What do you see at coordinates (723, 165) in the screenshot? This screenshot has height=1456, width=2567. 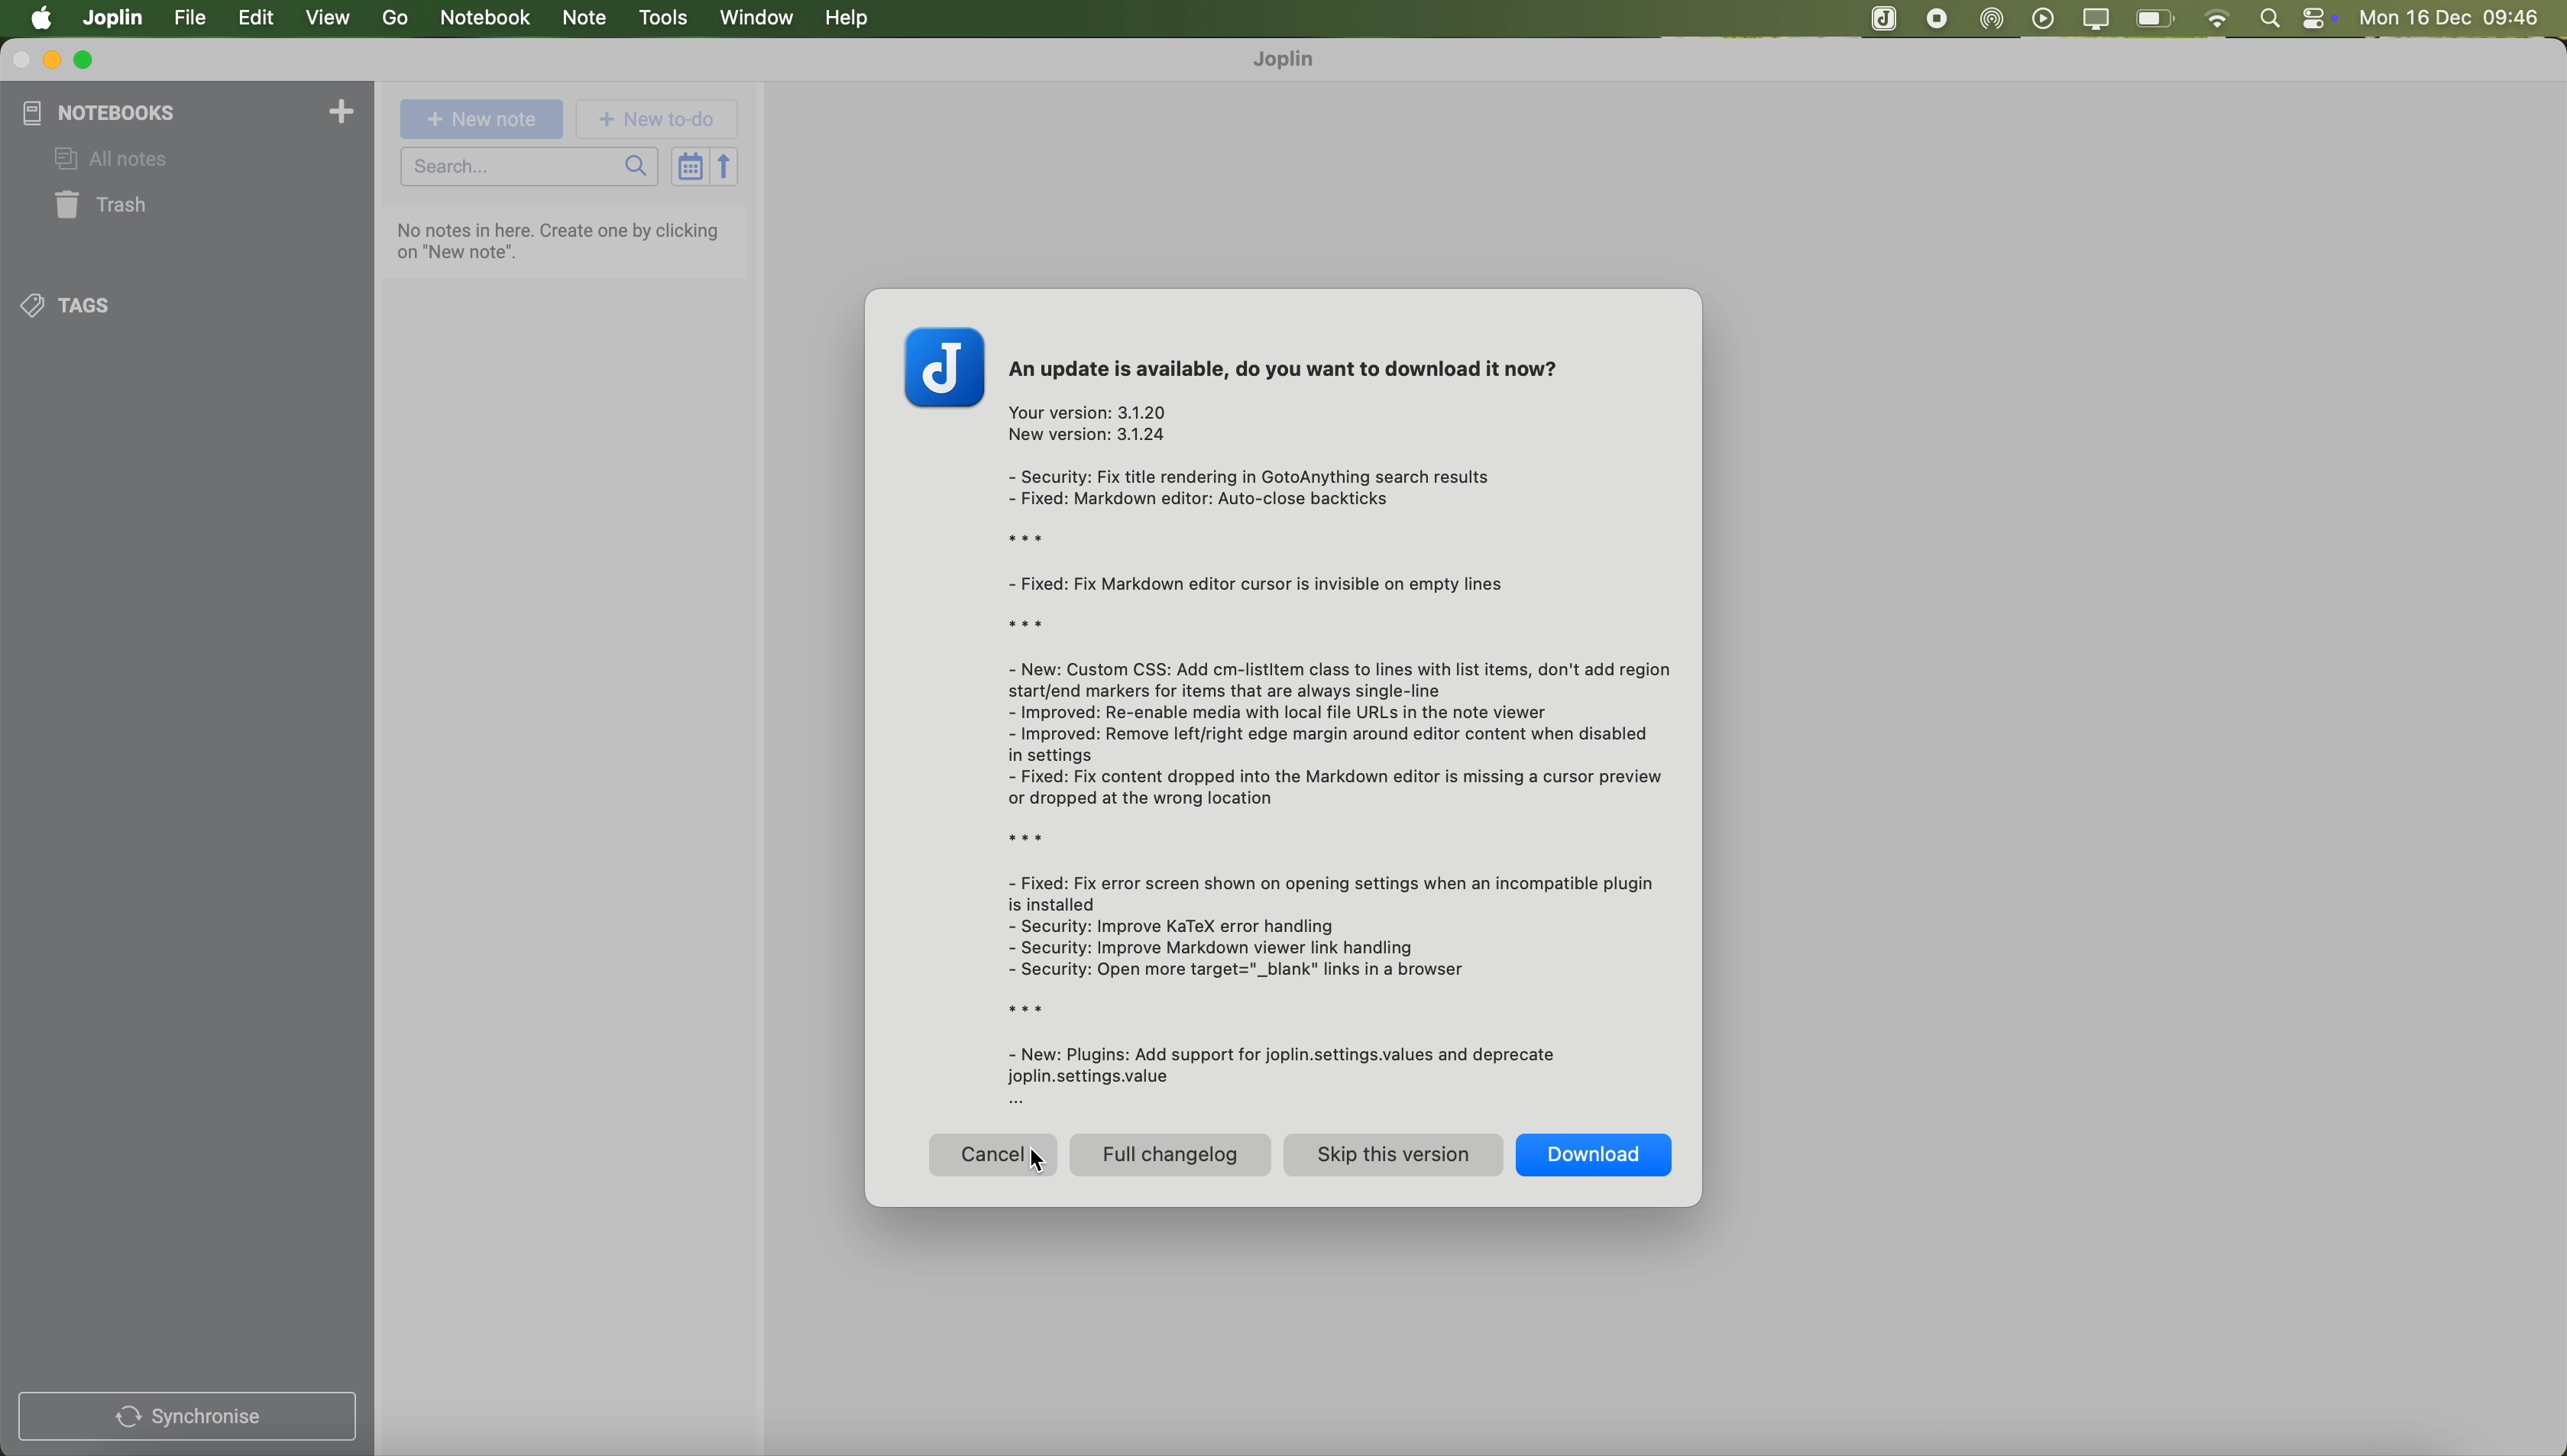 I see `reverse sort order` at bounding box center [723, 165].